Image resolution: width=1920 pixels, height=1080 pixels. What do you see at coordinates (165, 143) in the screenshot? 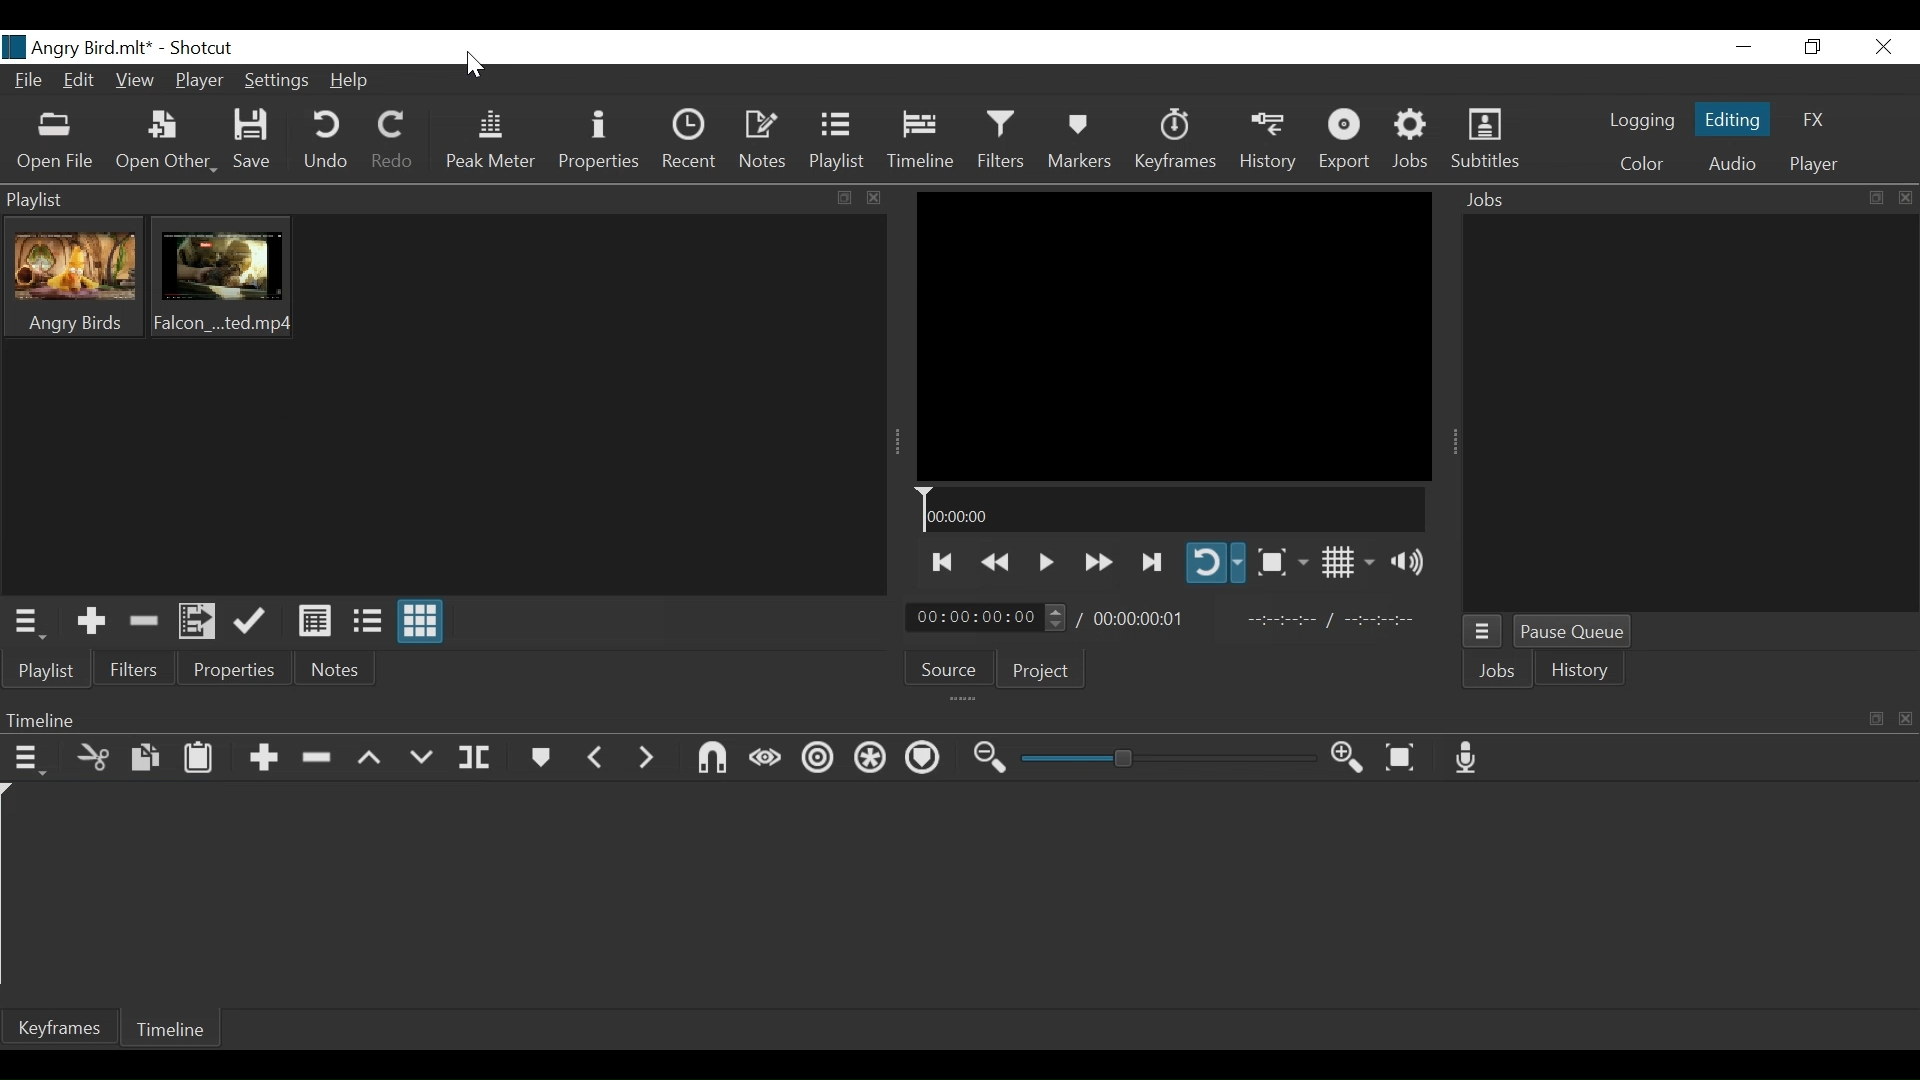
I see `Open Other` at bounding box center [165, 143].